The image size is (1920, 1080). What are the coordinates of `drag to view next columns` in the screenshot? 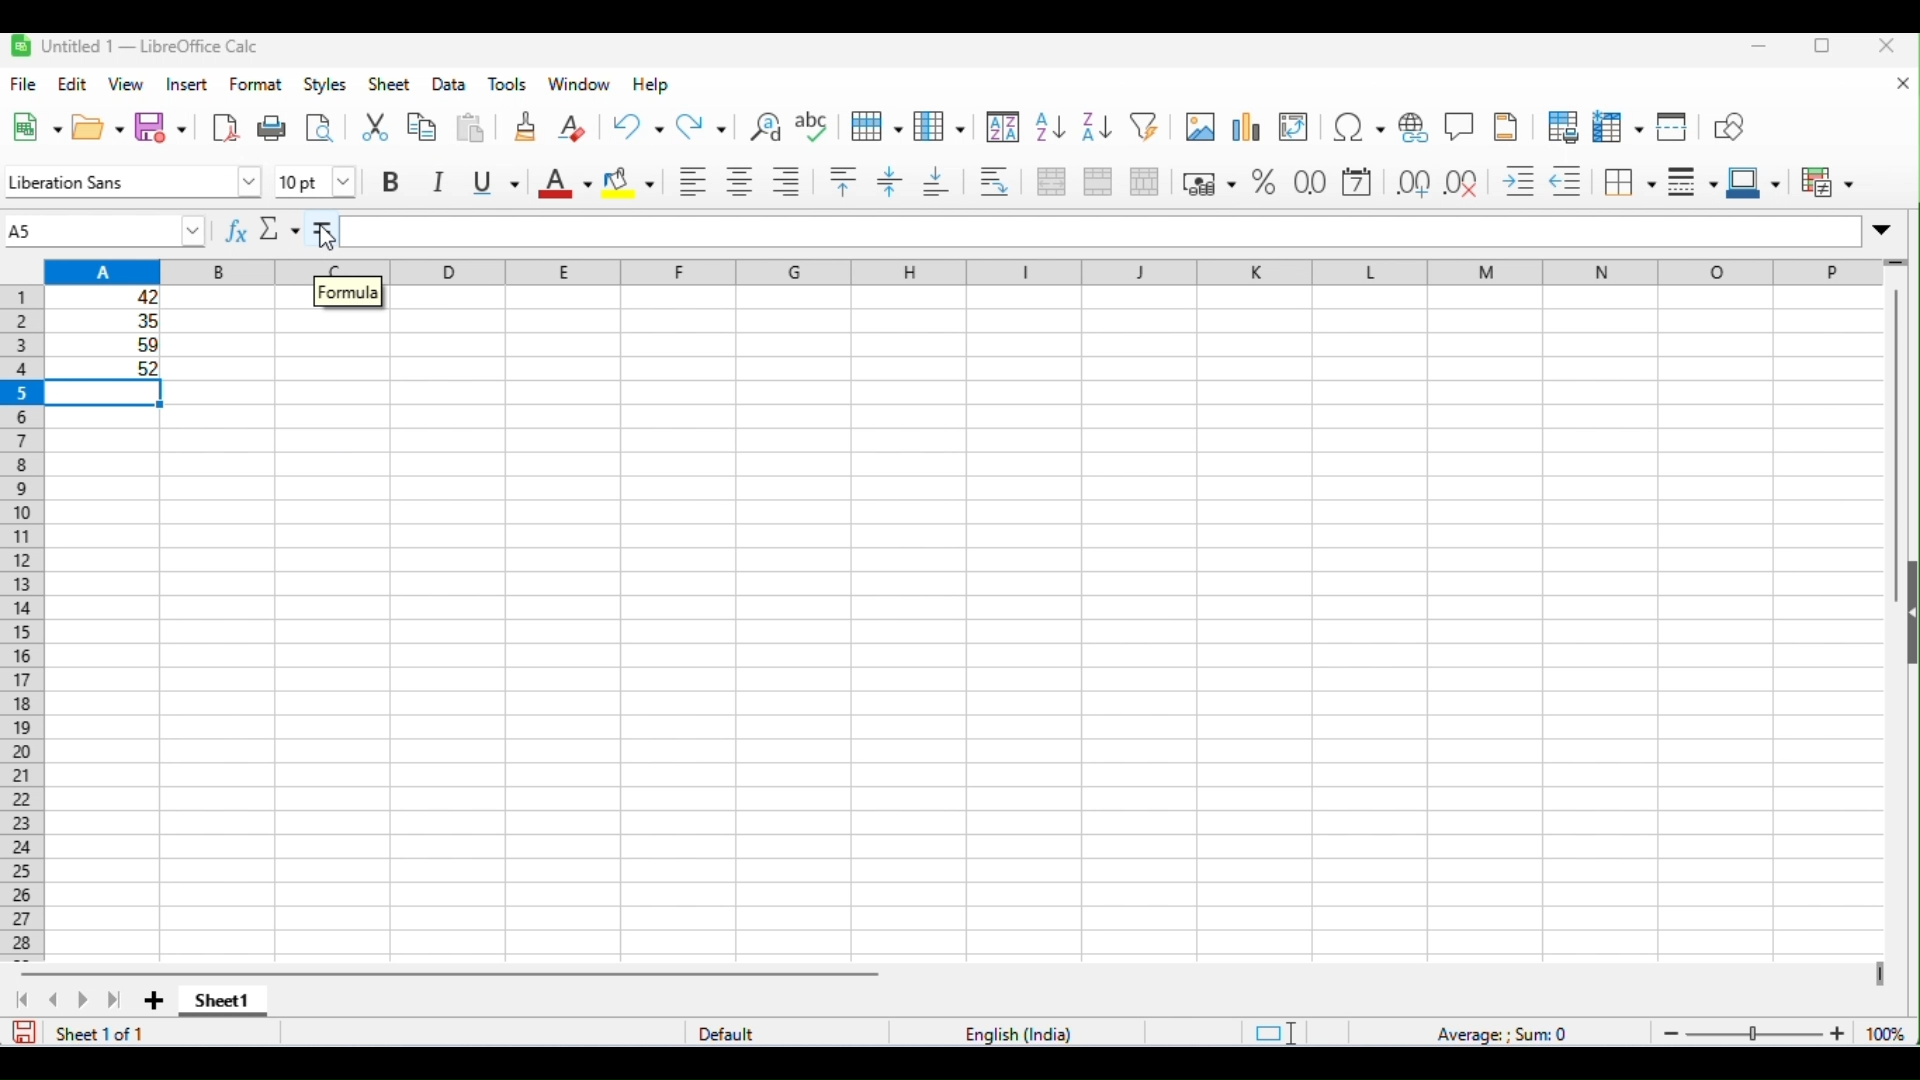 It's located at (1877, 974).